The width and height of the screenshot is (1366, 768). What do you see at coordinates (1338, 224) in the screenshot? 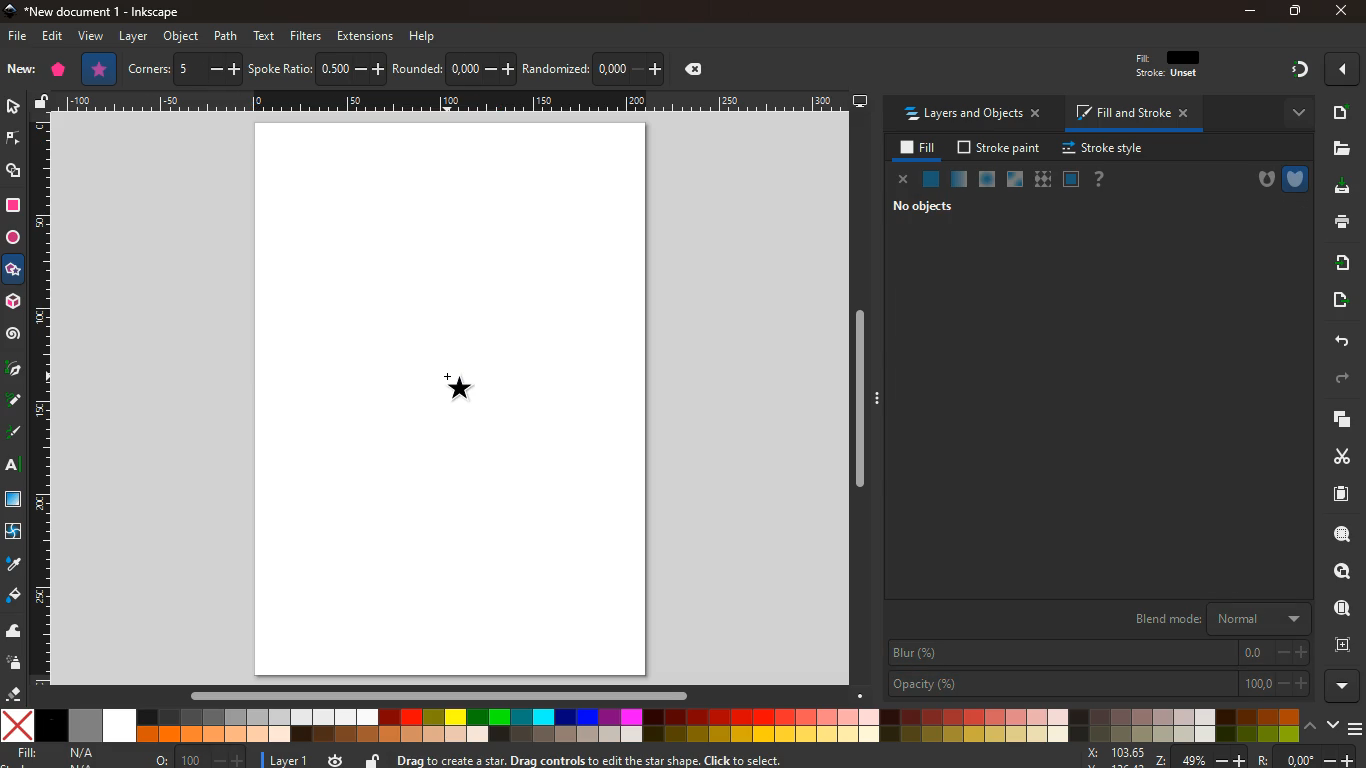
I see `print` at bounding box center [1338, 224].